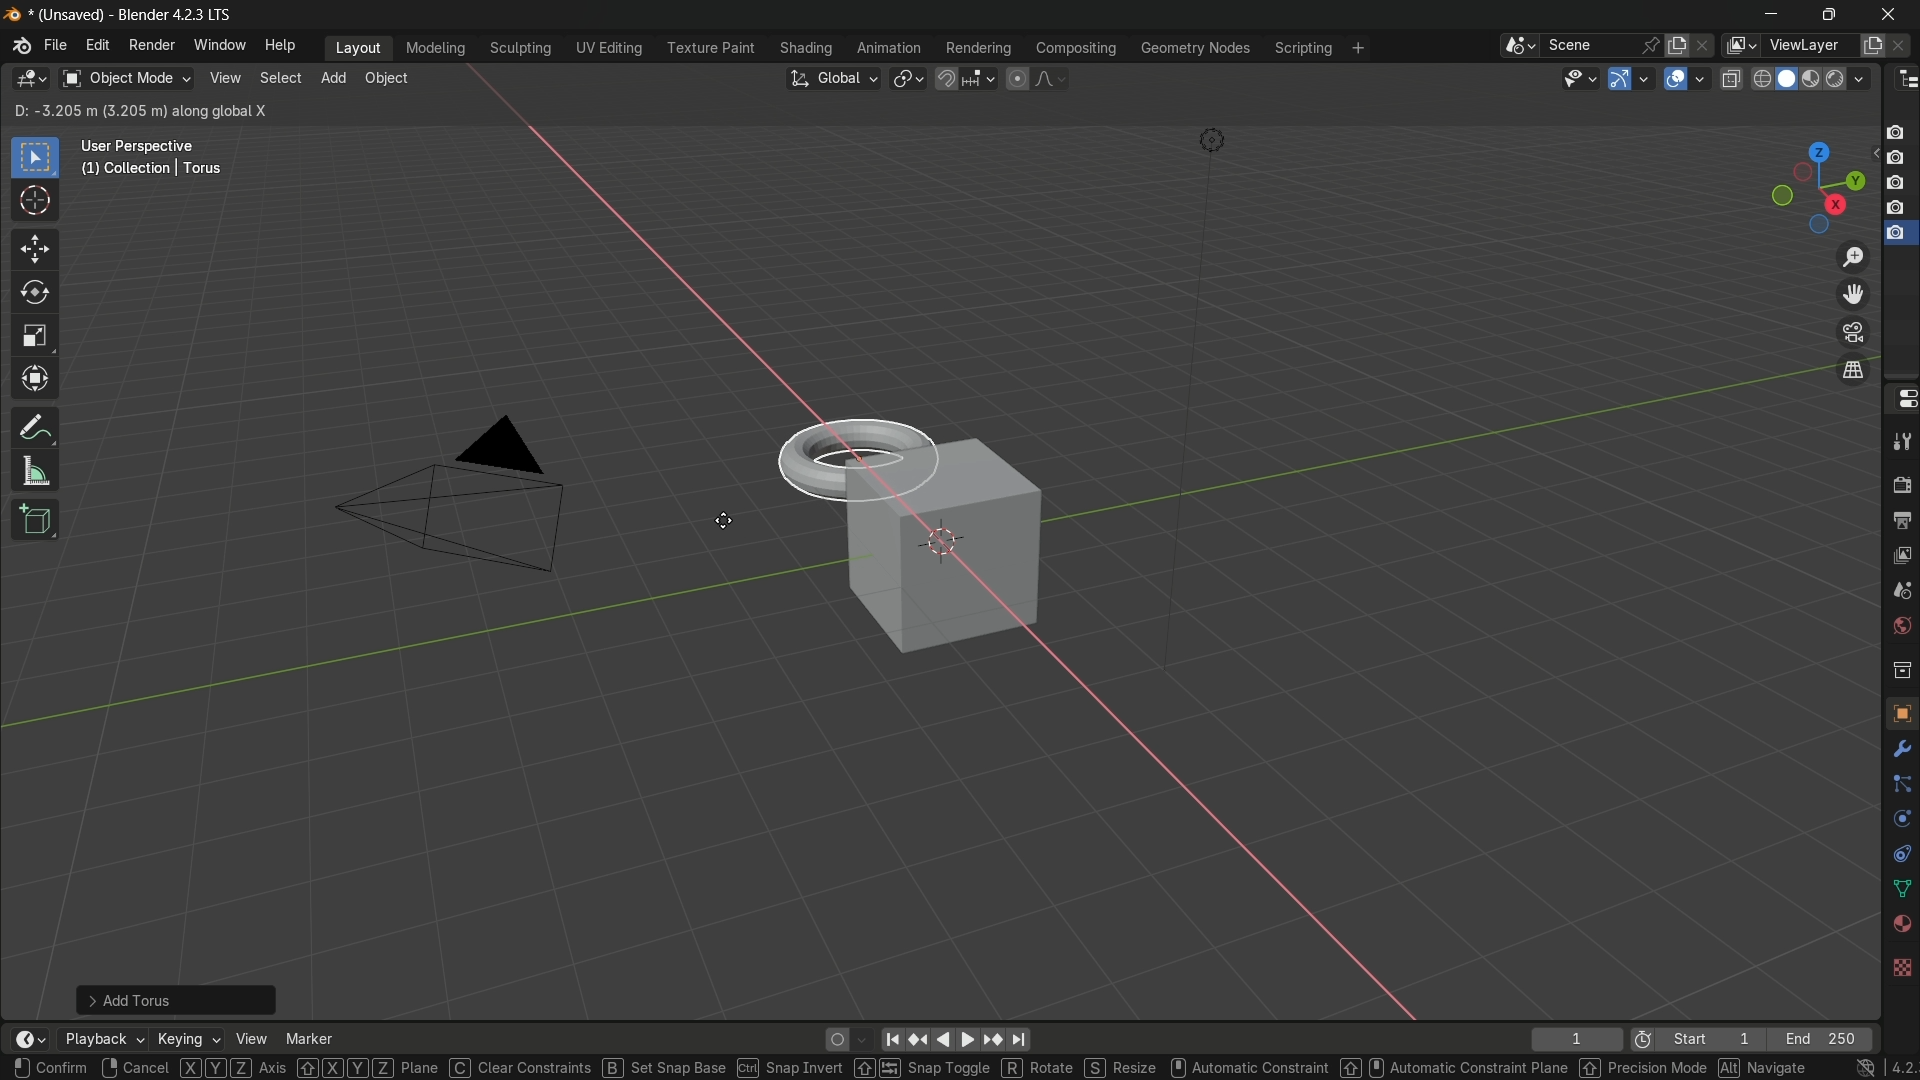 The image size is (1920, 1080). I want to click on 1, so click(1575, 1040).